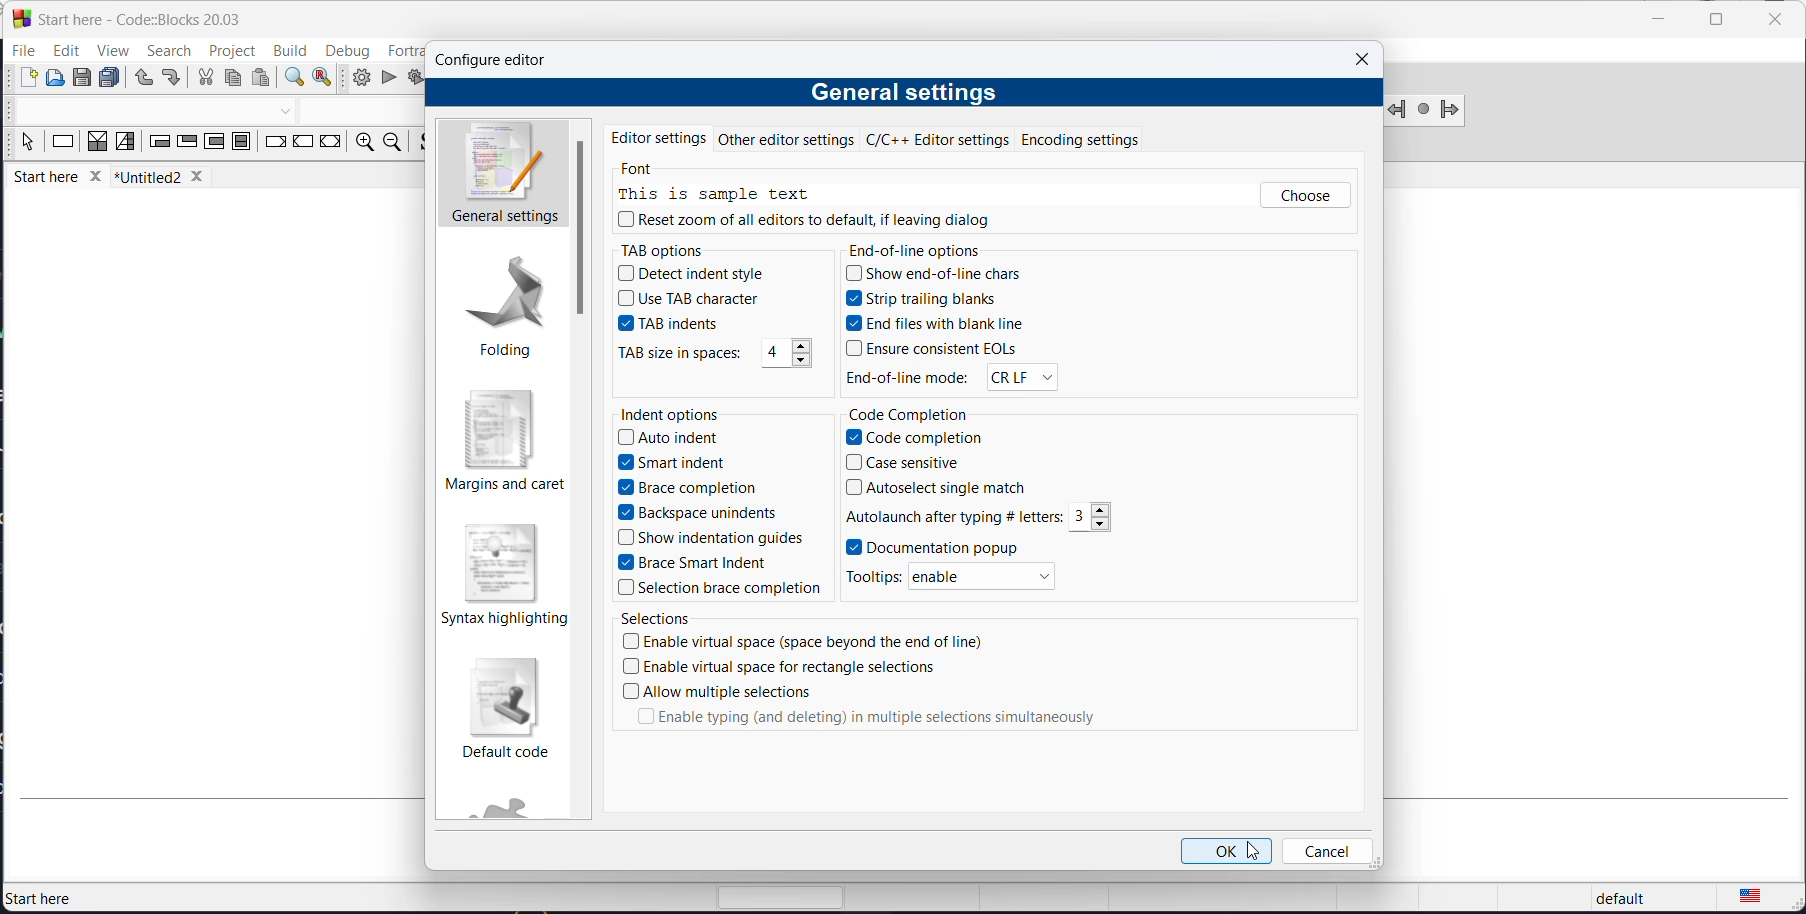 This screenshot has height=914, width=1806. I want to click on build and run, so click(415, 76).